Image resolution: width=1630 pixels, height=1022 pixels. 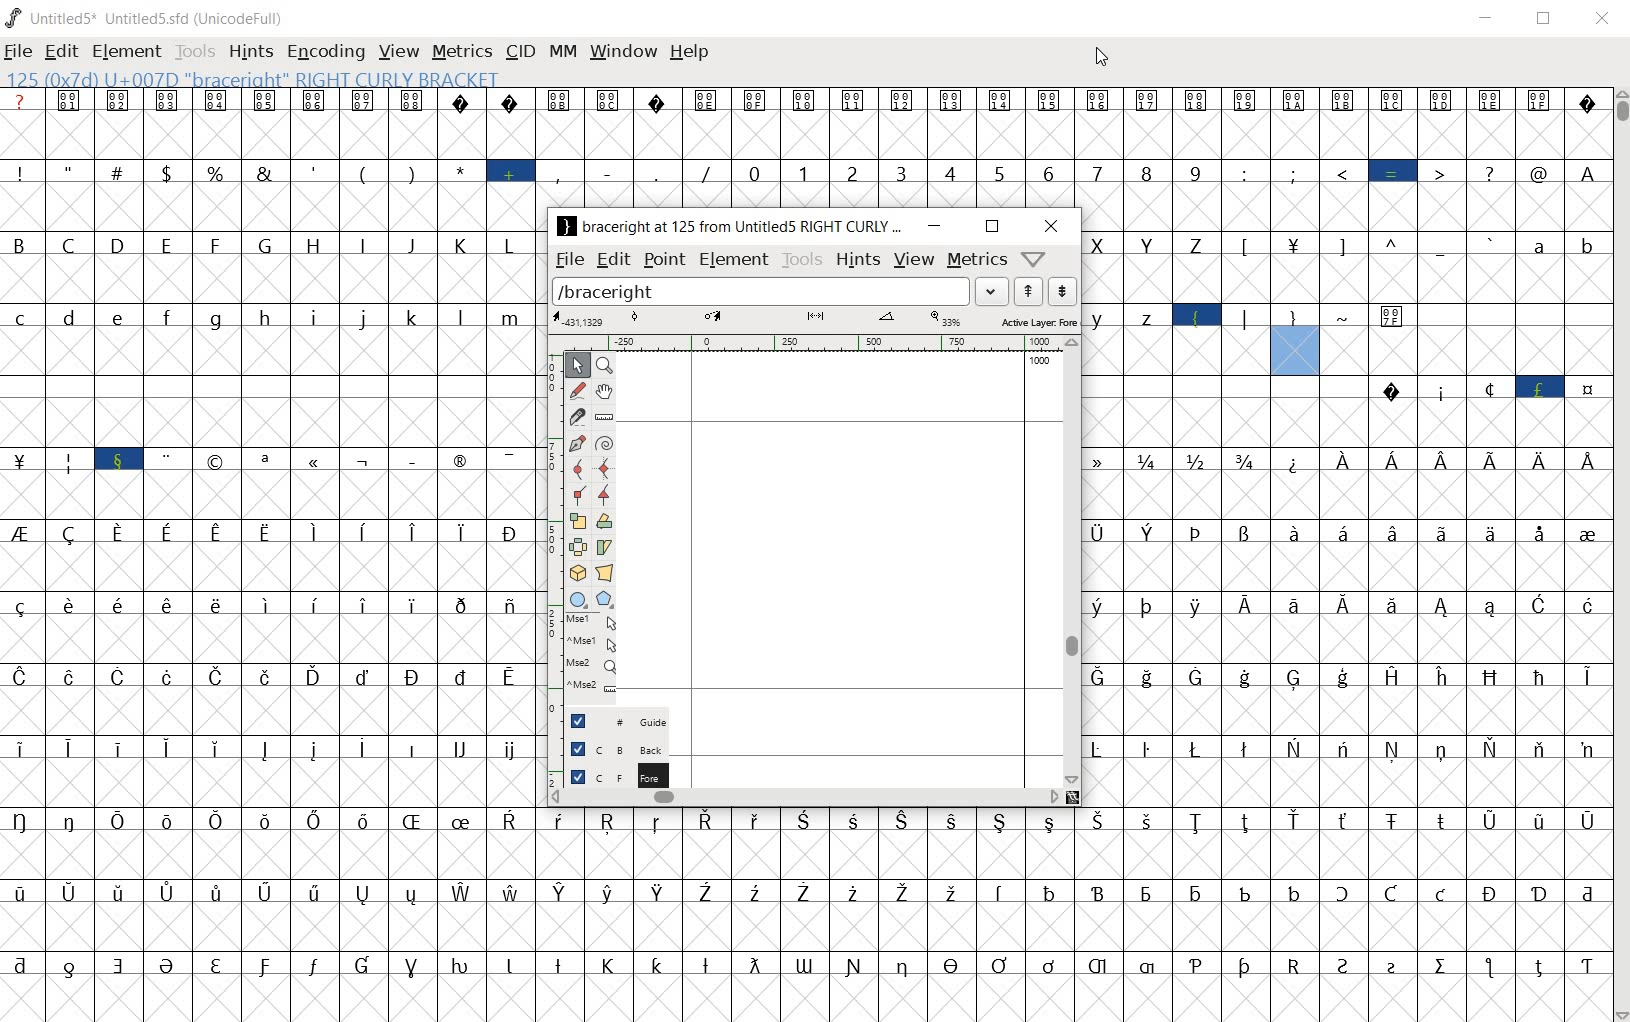 I want to click on element, so click(x=733, y=261).